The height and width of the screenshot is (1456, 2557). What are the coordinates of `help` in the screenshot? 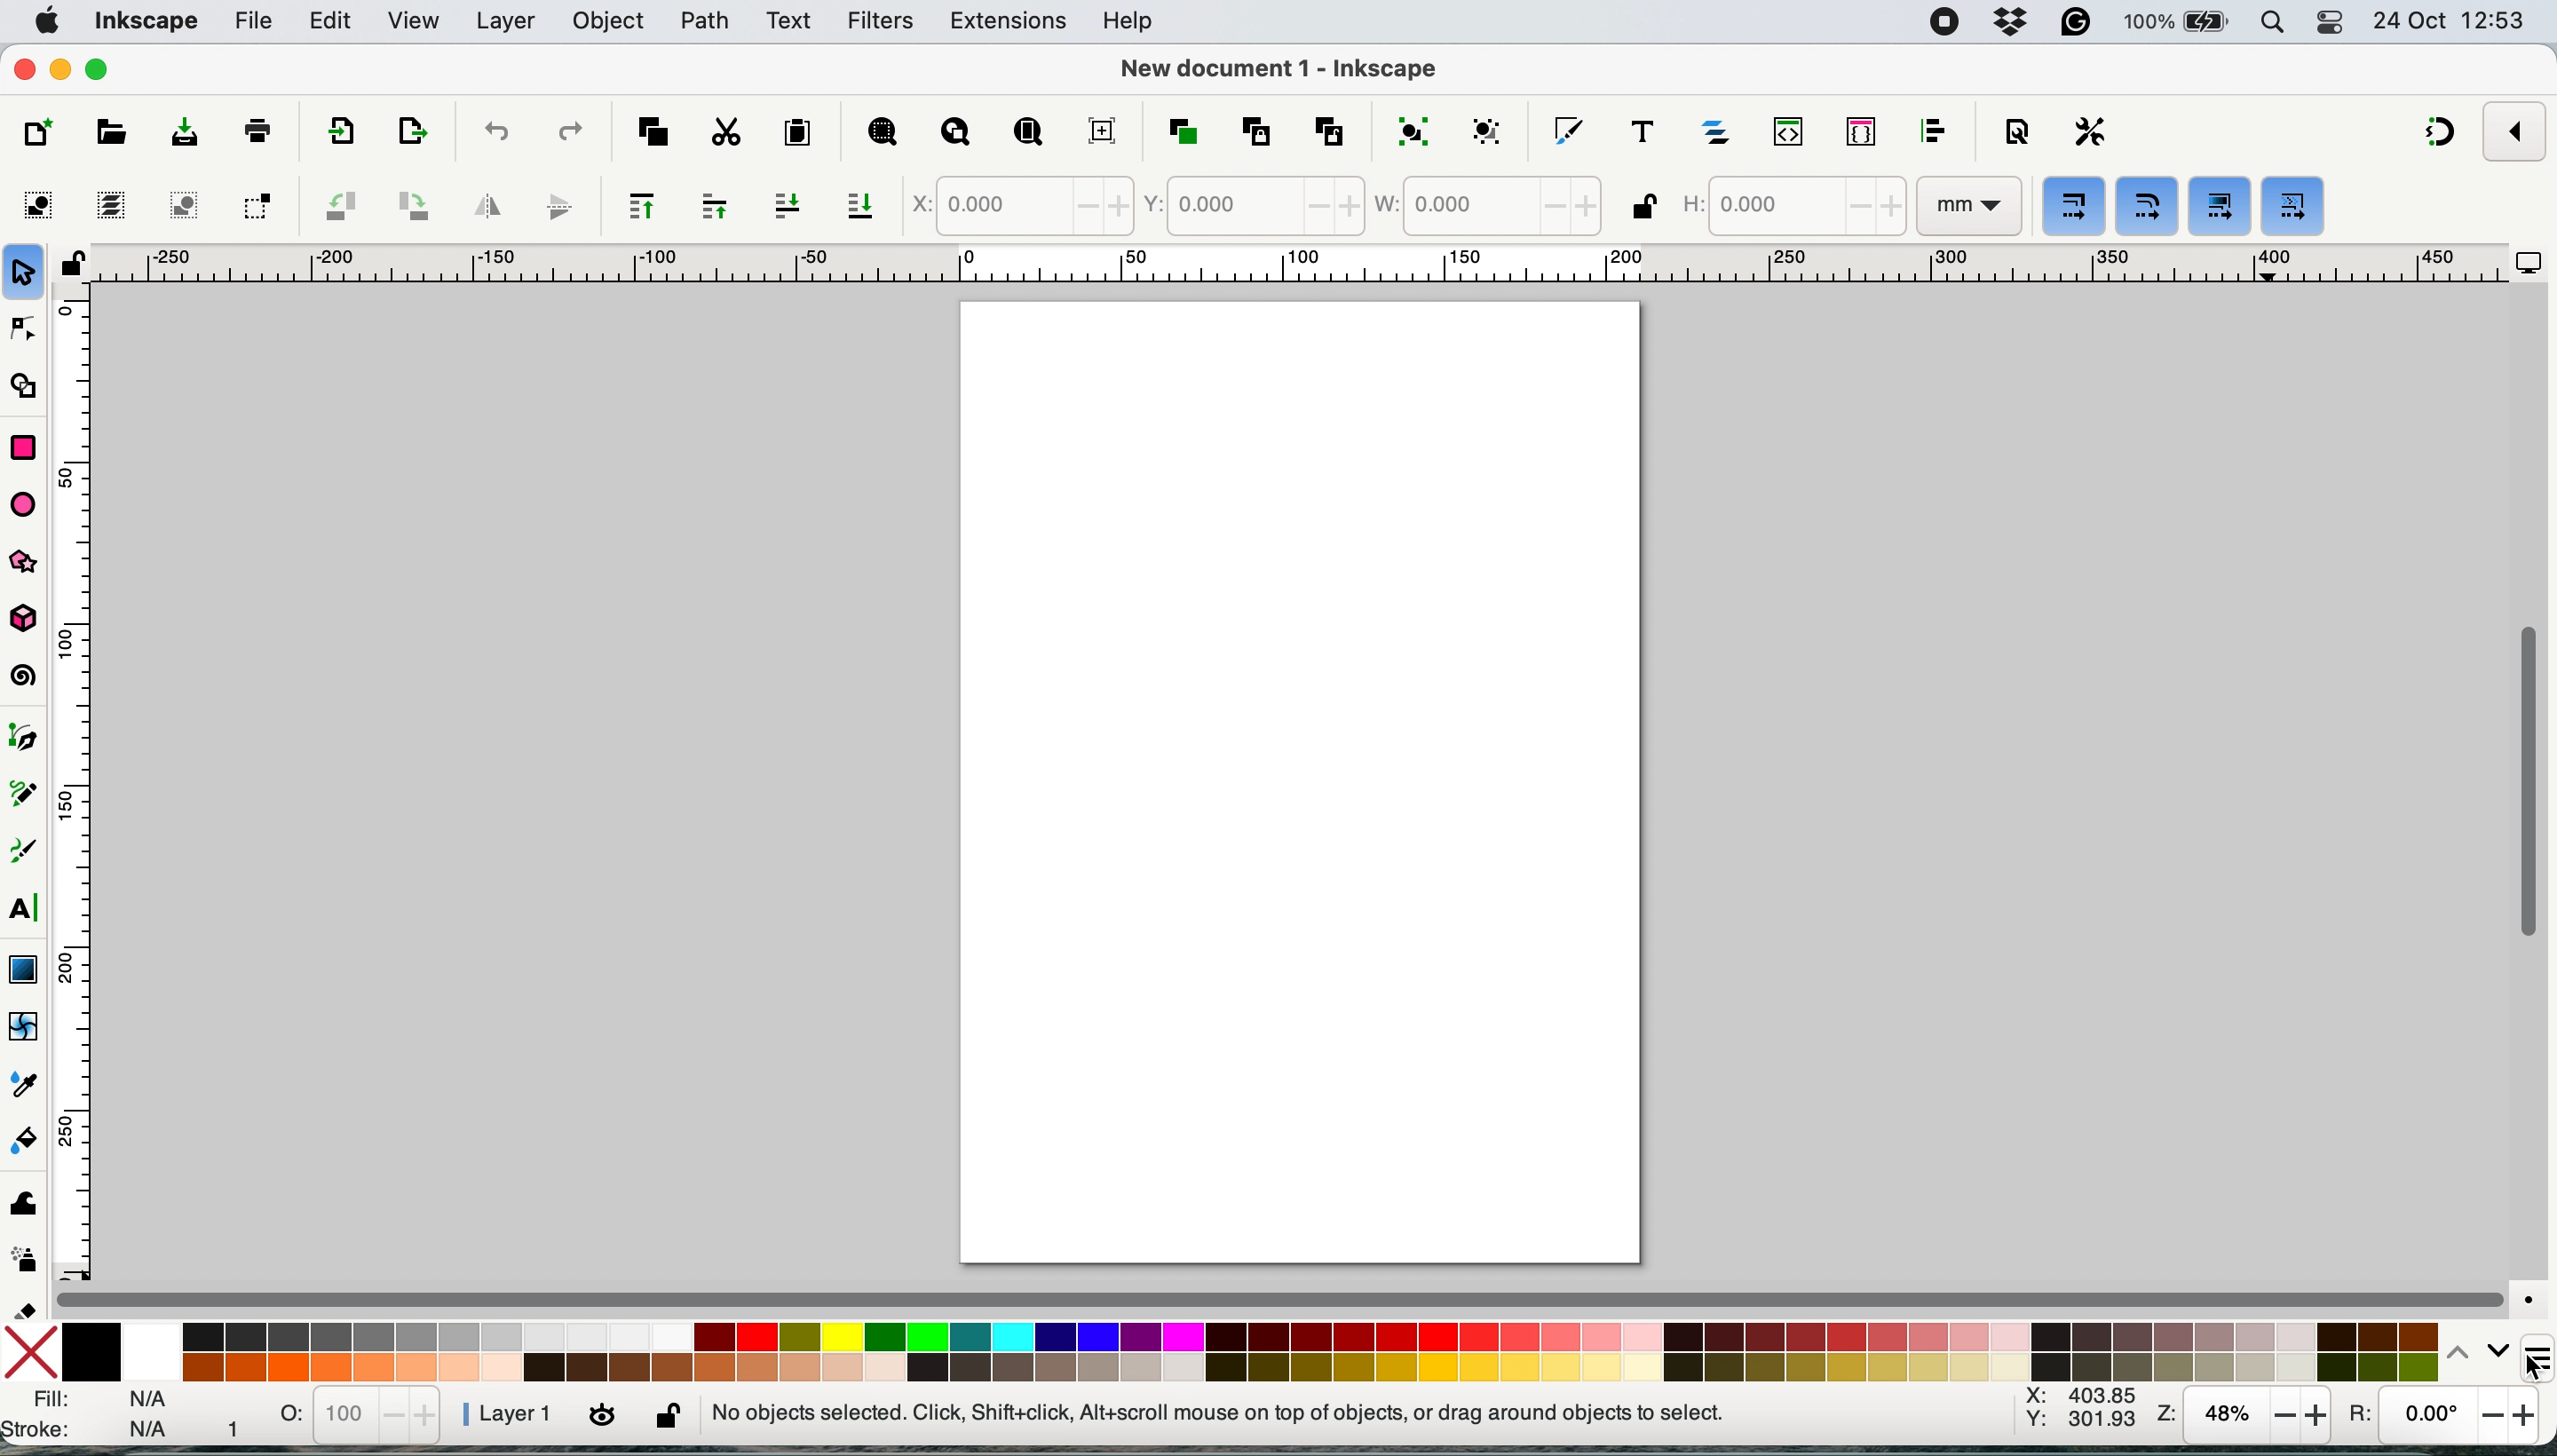 It's located at (1127, 22).